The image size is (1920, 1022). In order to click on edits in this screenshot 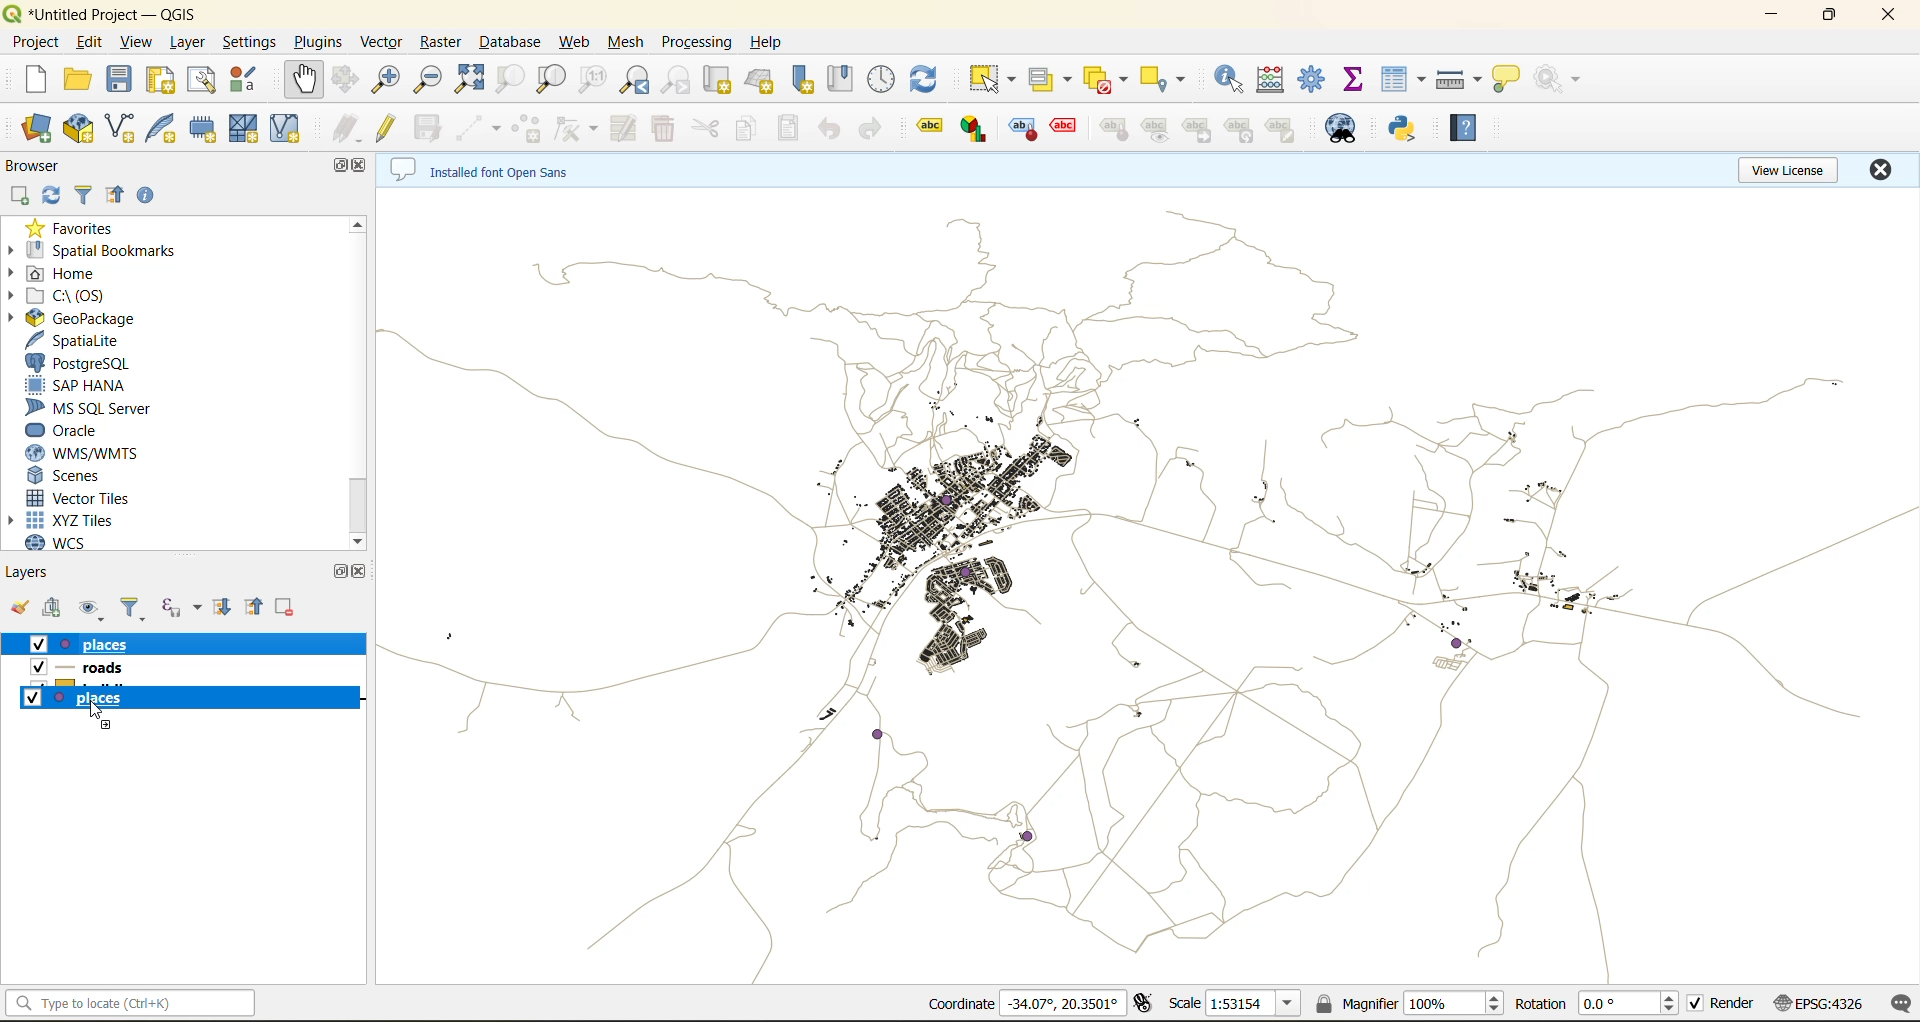, I will do `click(349, 131)`.